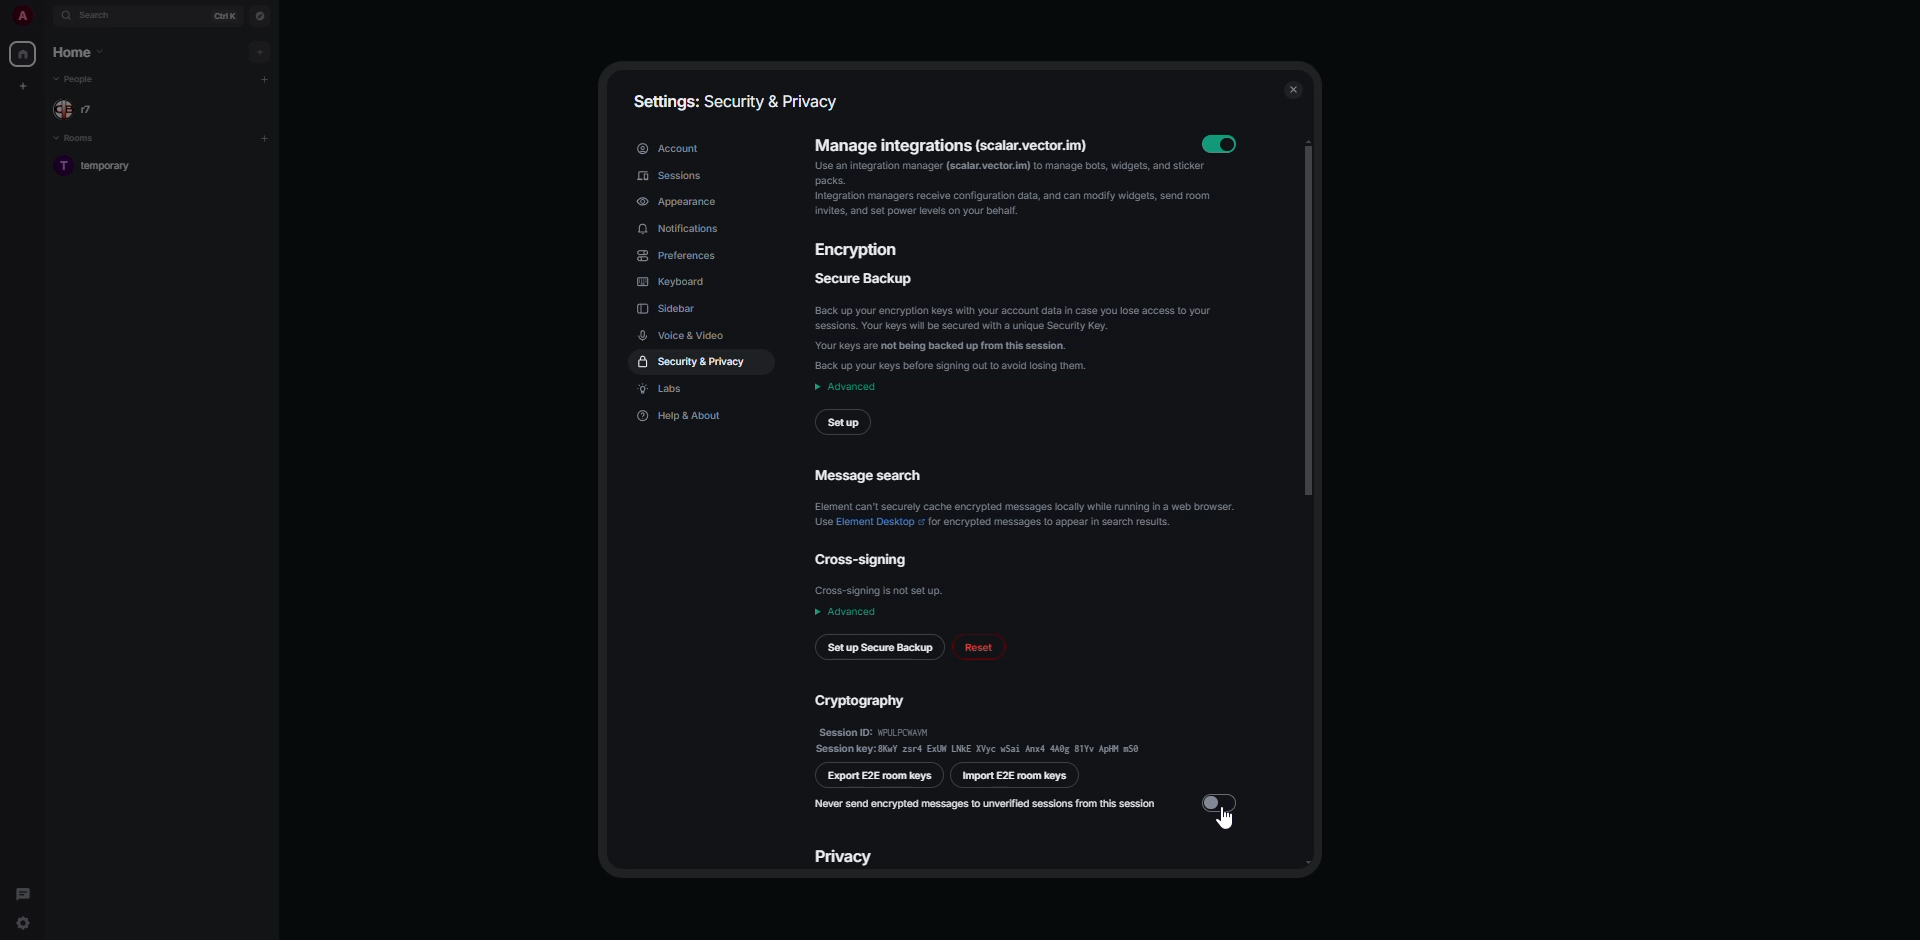 This screenshot has height=940, width=1920. Describe the element at coordinates (1222, 800) in the screenshot. I see `disabled` at that location.